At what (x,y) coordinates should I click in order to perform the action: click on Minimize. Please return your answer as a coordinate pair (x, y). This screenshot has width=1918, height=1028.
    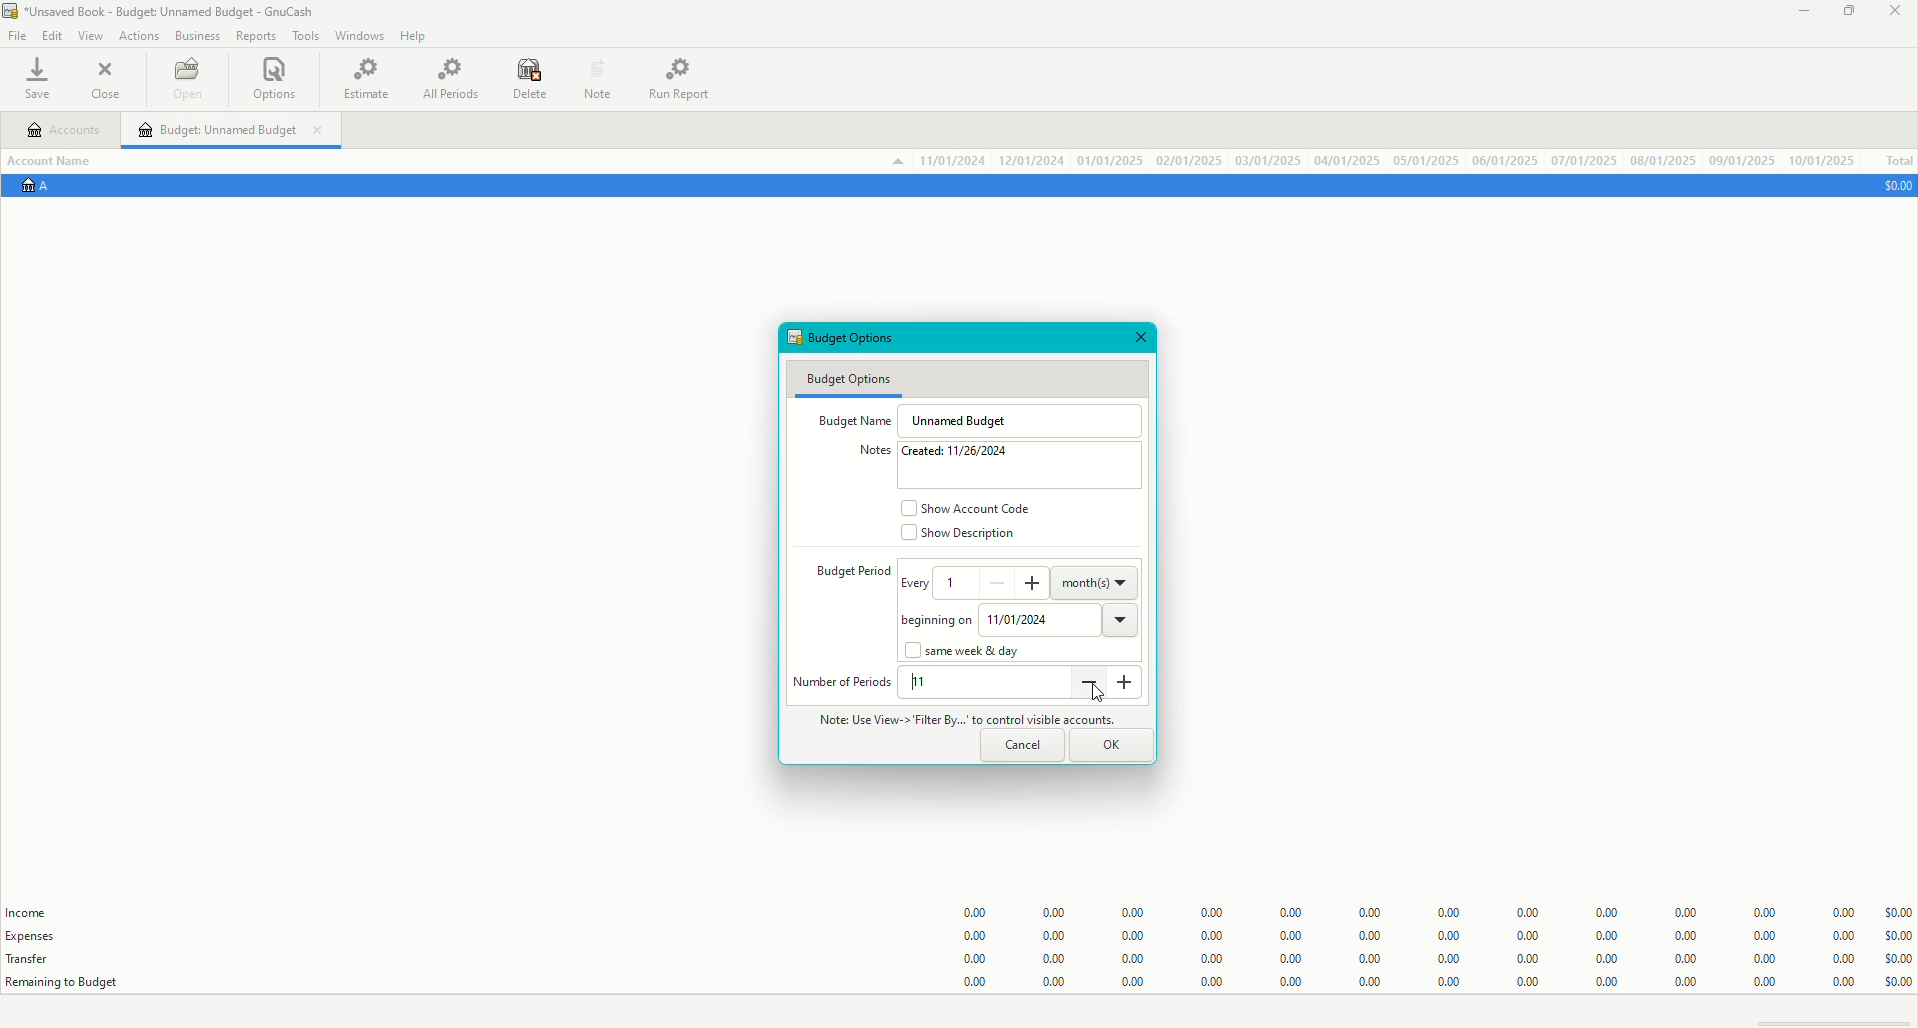
    Looking at the image, I should click on (1801, 15).